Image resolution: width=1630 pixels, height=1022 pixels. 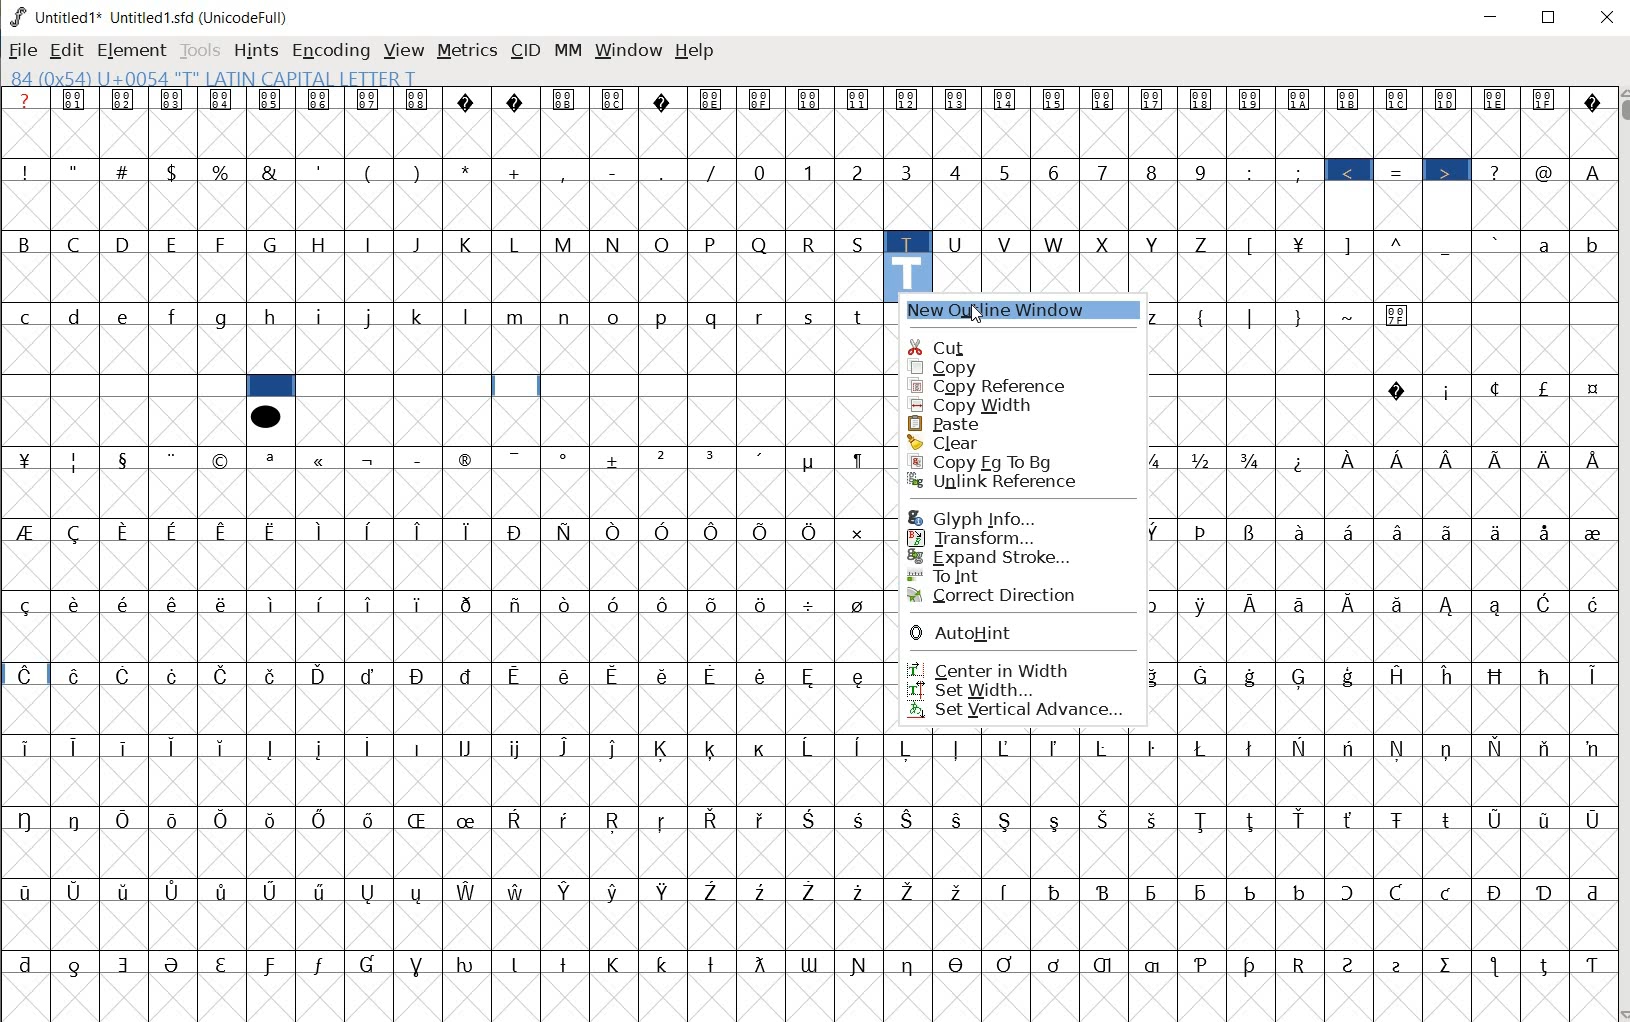 I want to click on Symbol, so click(x=1547, y=675).